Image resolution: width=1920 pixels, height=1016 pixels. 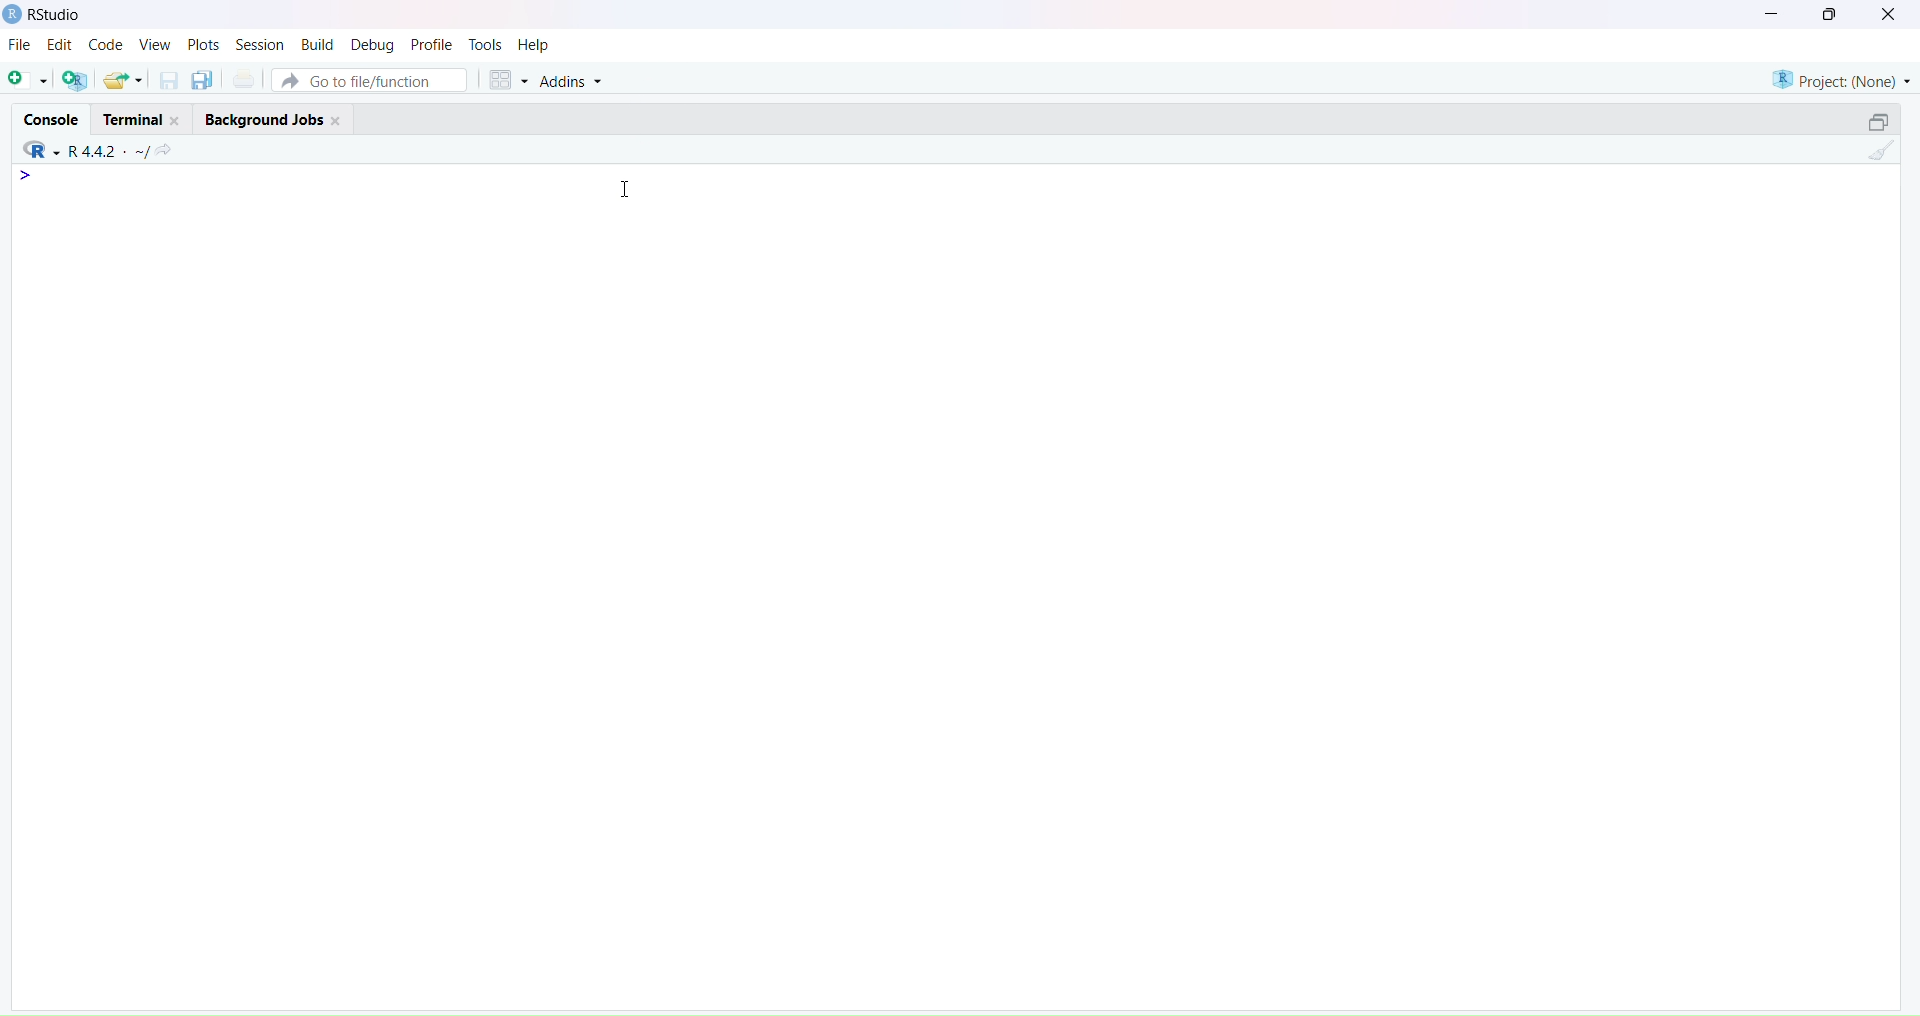 What do you see at coordinates (205, 80) in the screenshot?
I see `save all open documents` at bounding box center [205, 80].